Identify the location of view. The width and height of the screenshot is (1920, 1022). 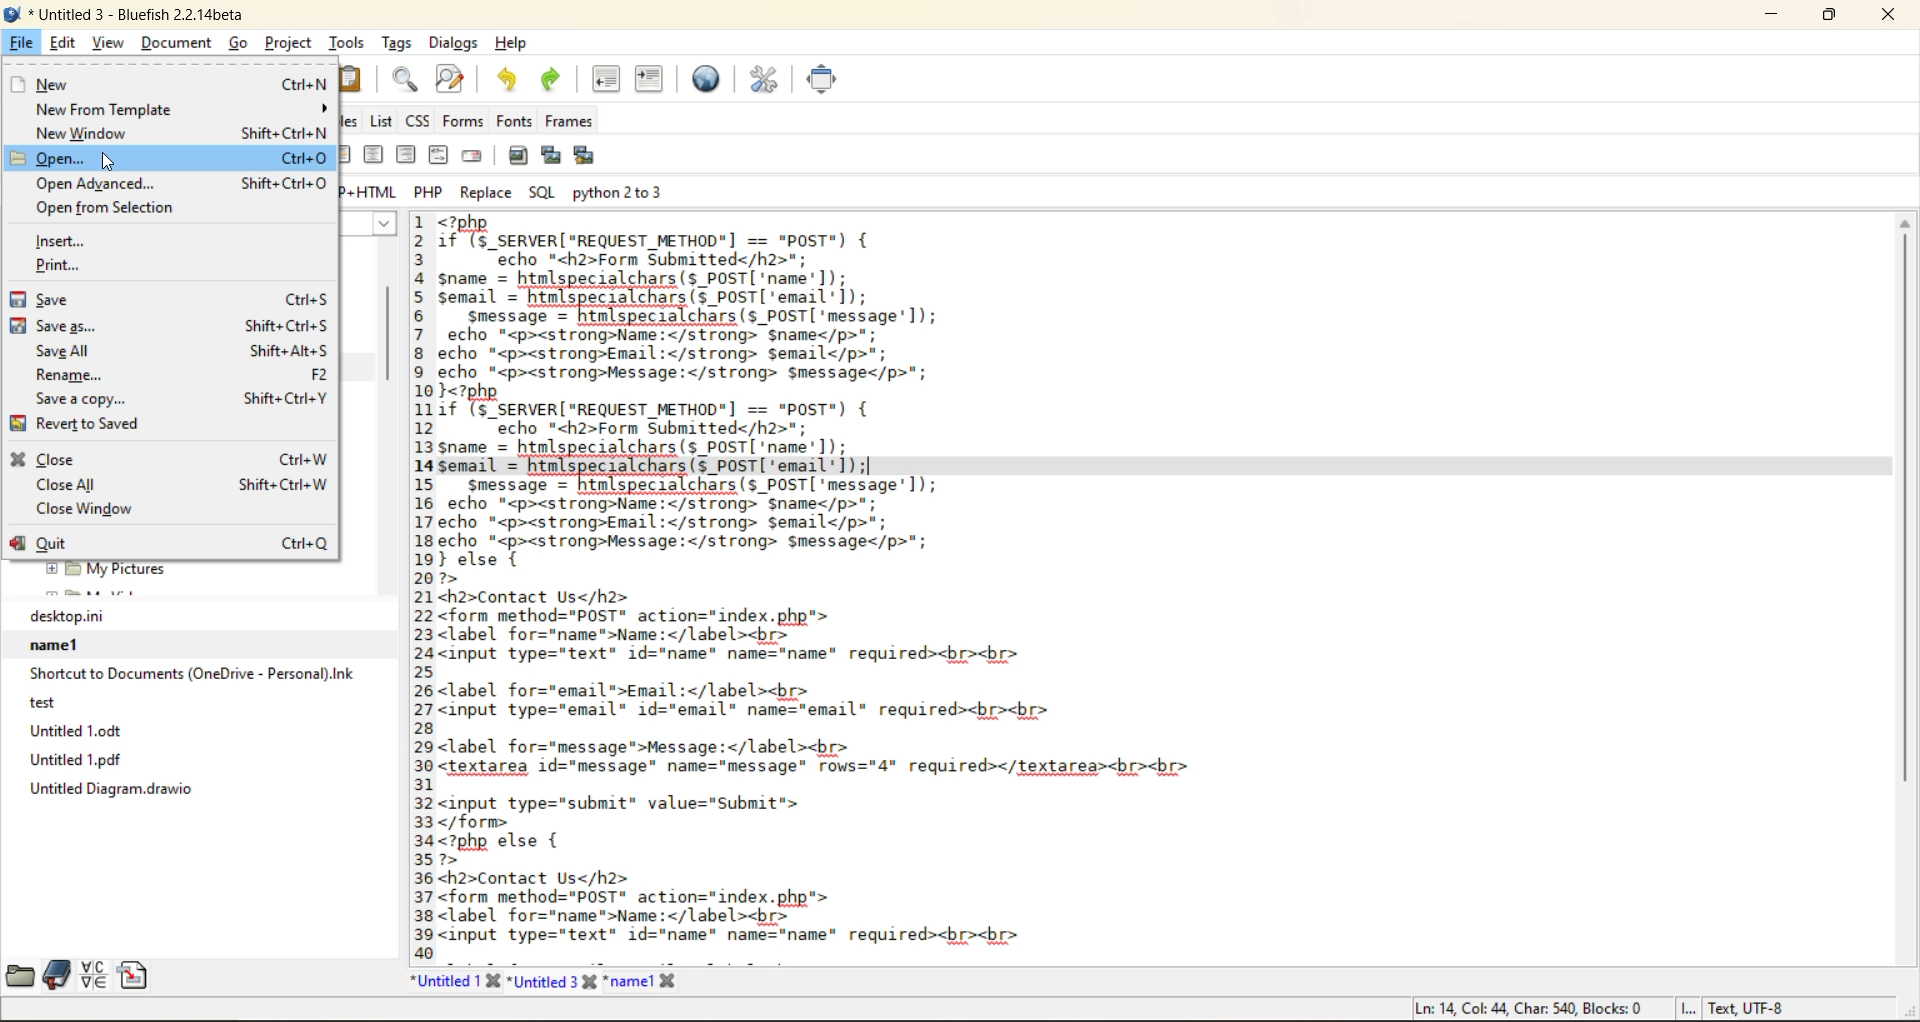
(109, 45).